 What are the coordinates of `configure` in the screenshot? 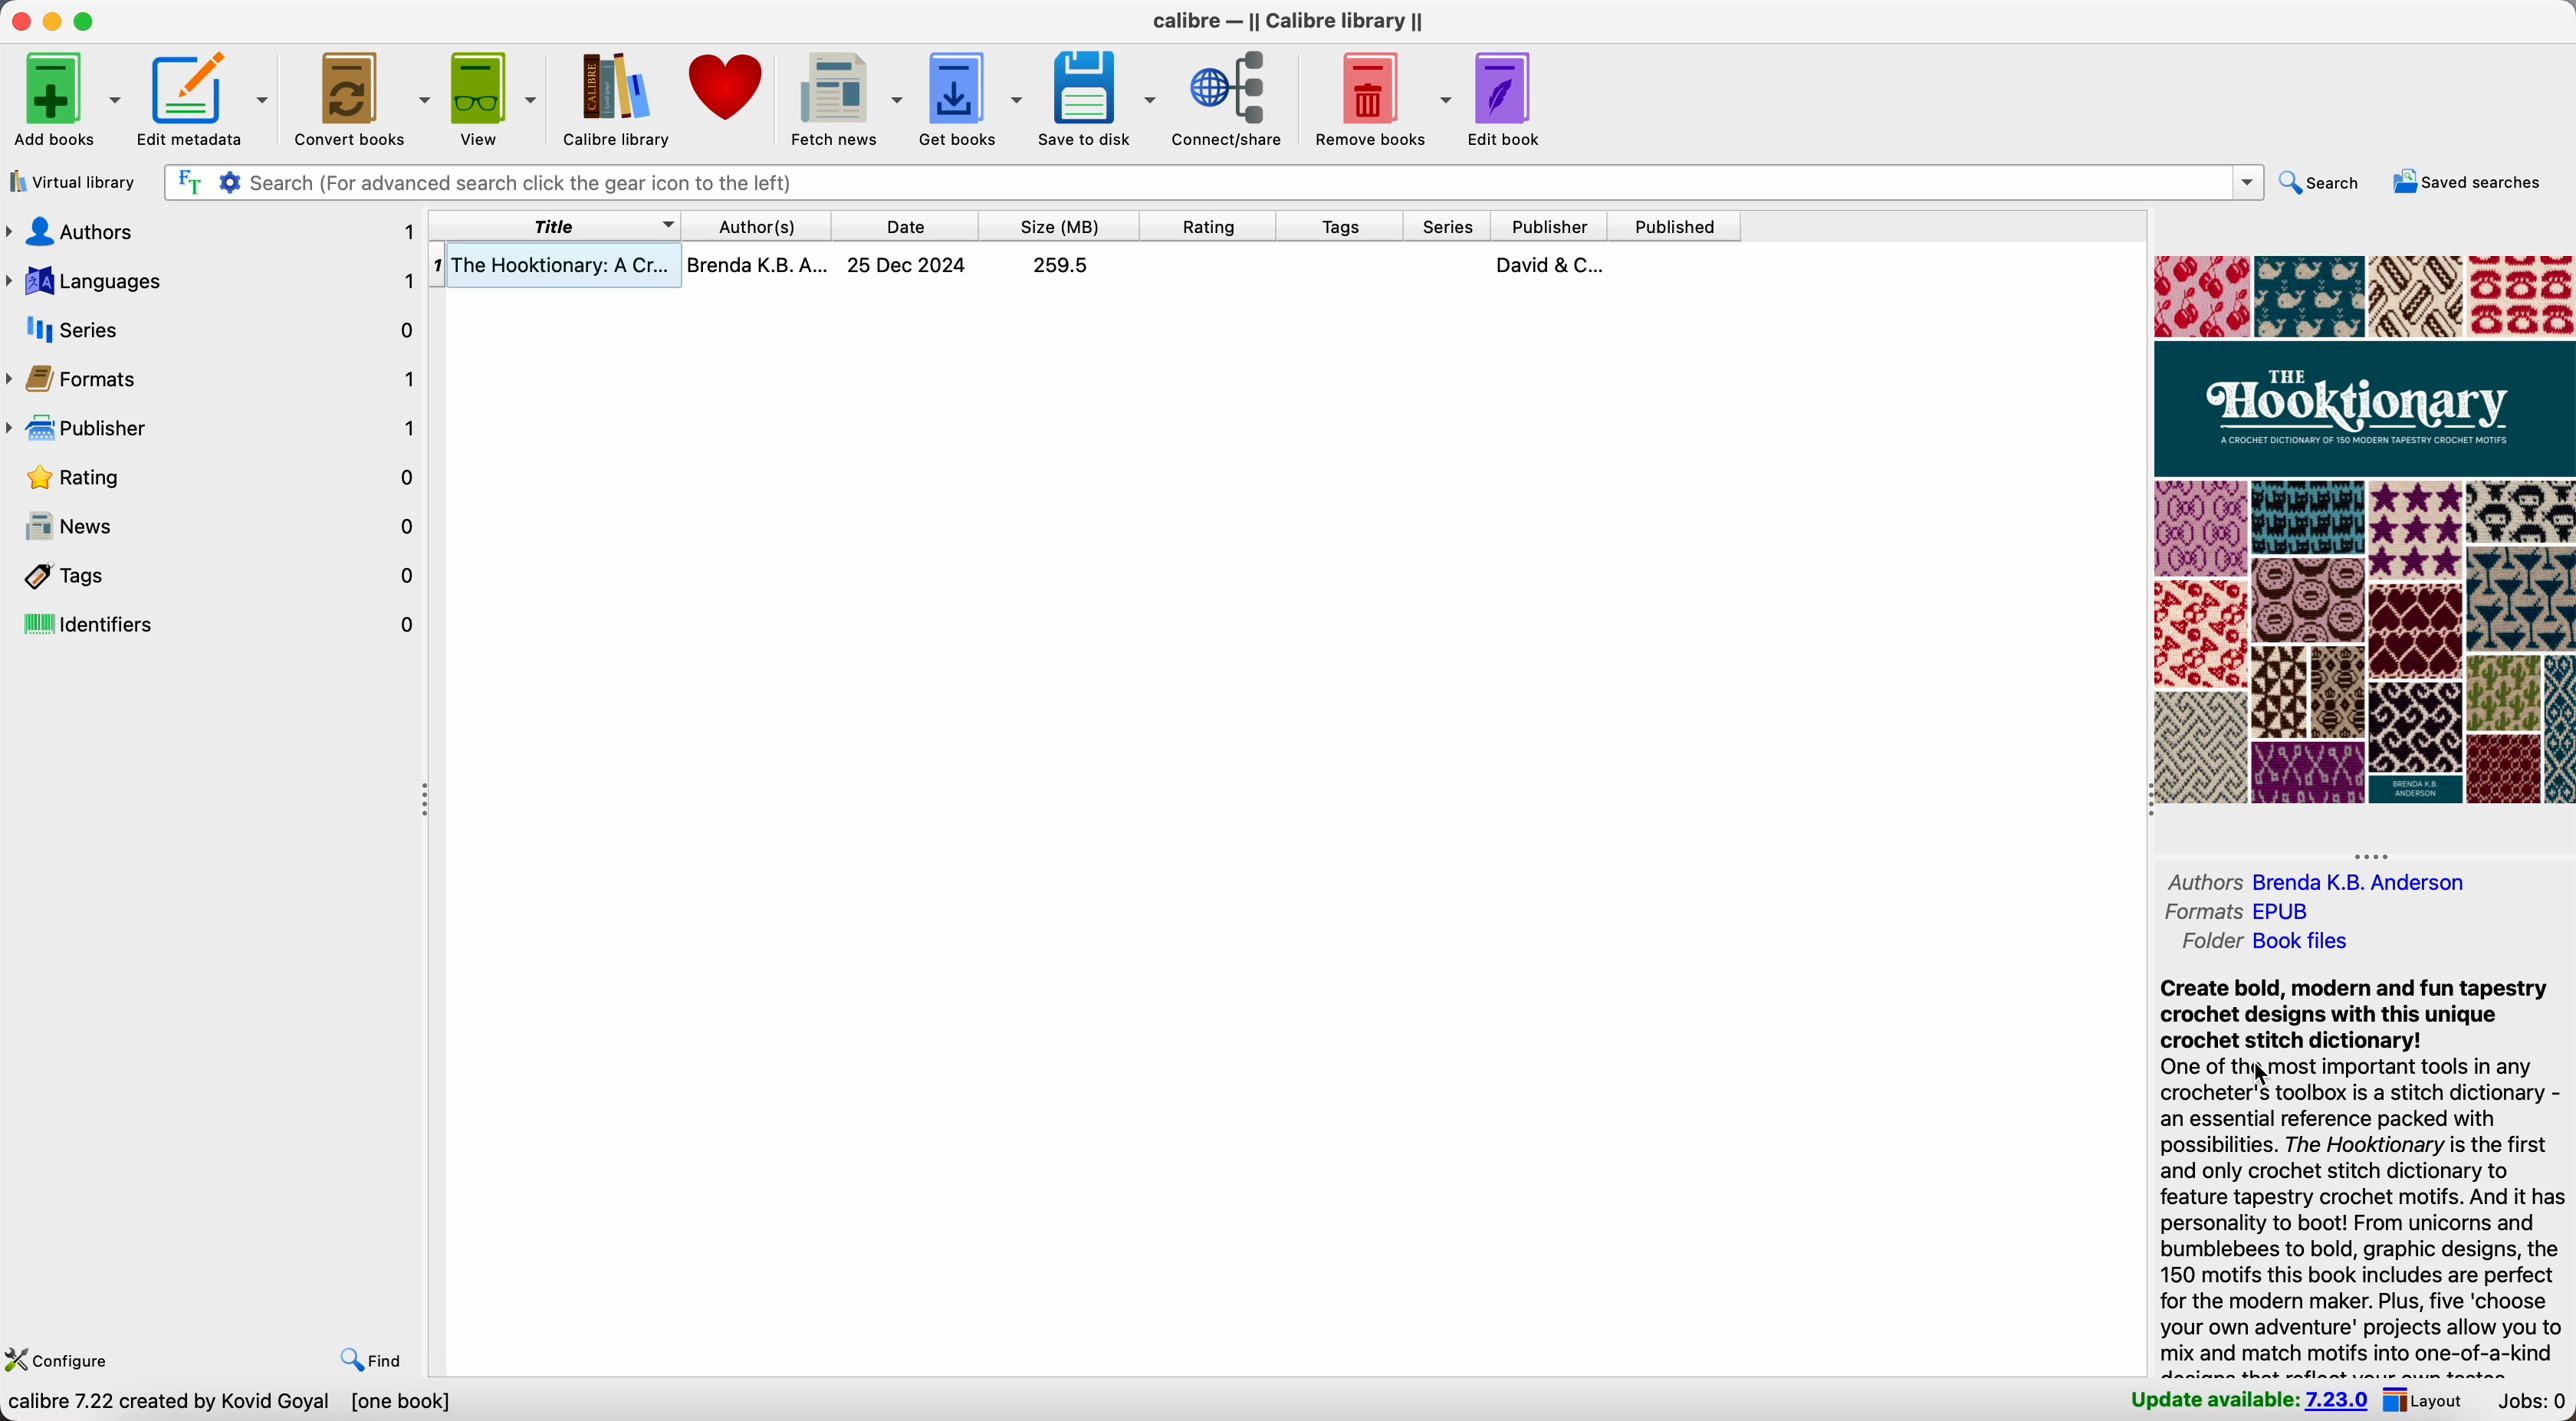 It's located at (66, 1362).